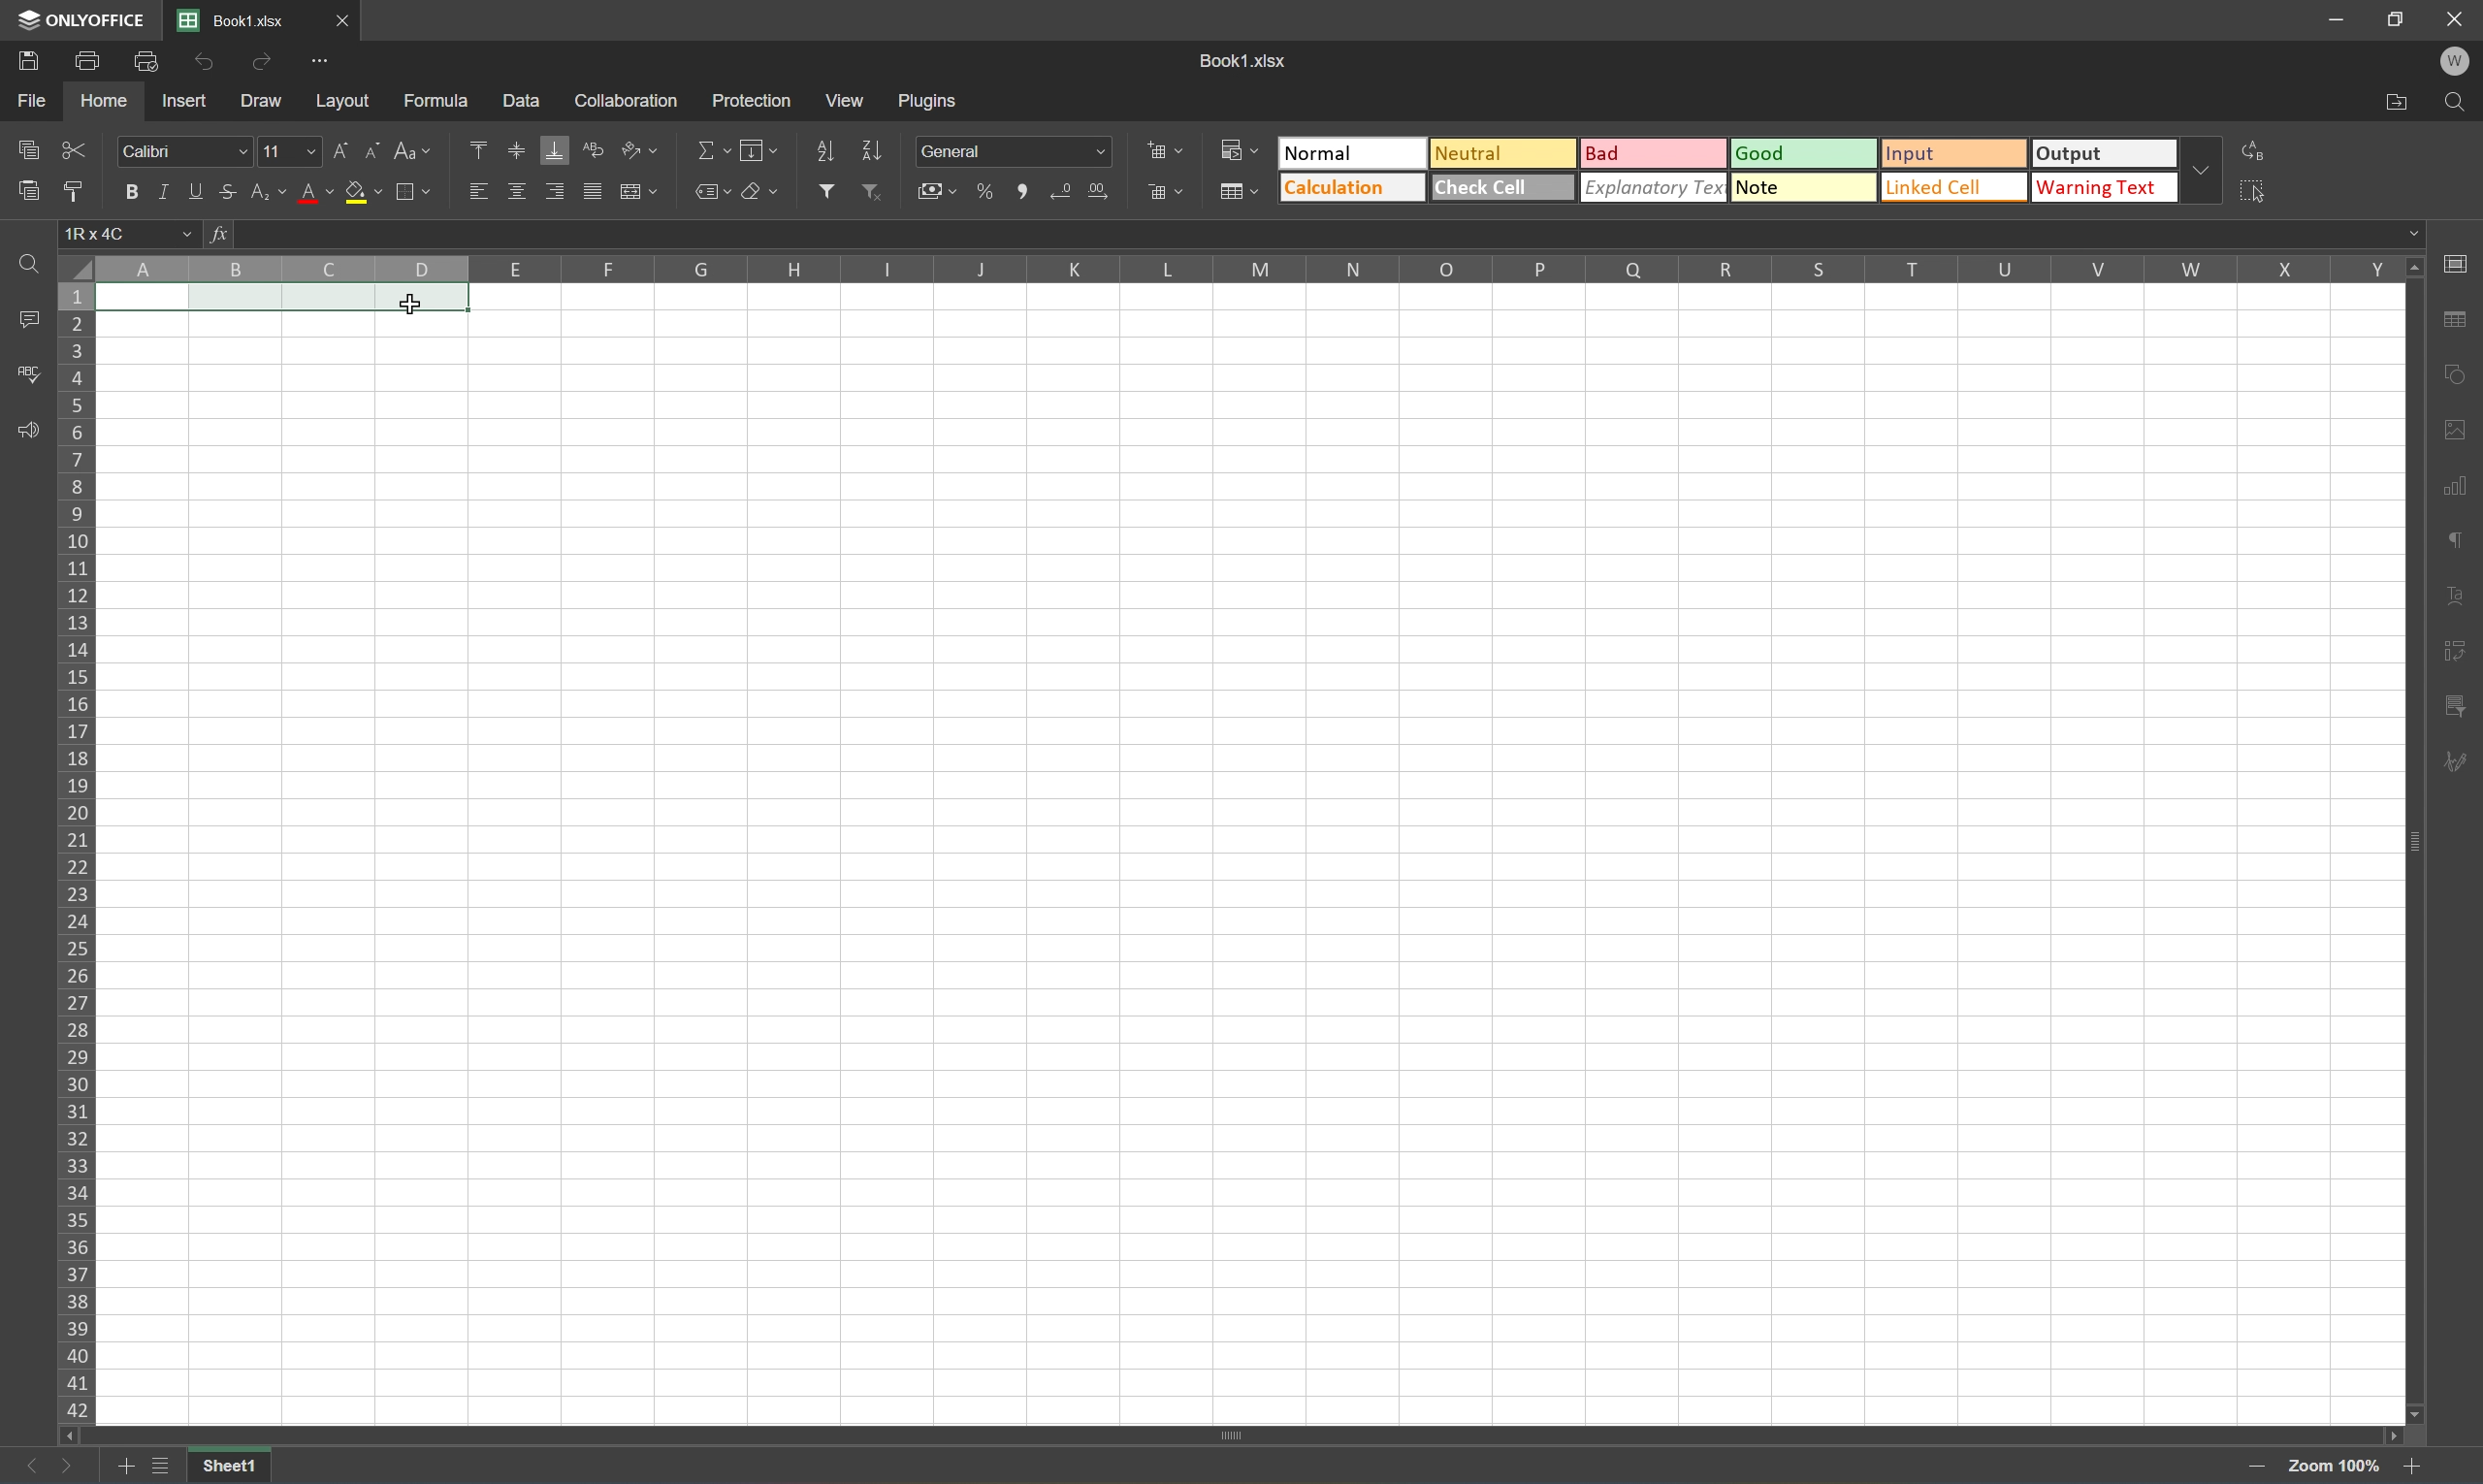 The height and width of the screenshot is (1484, 2483). I want to click on Comma style, so click(1027, 192).